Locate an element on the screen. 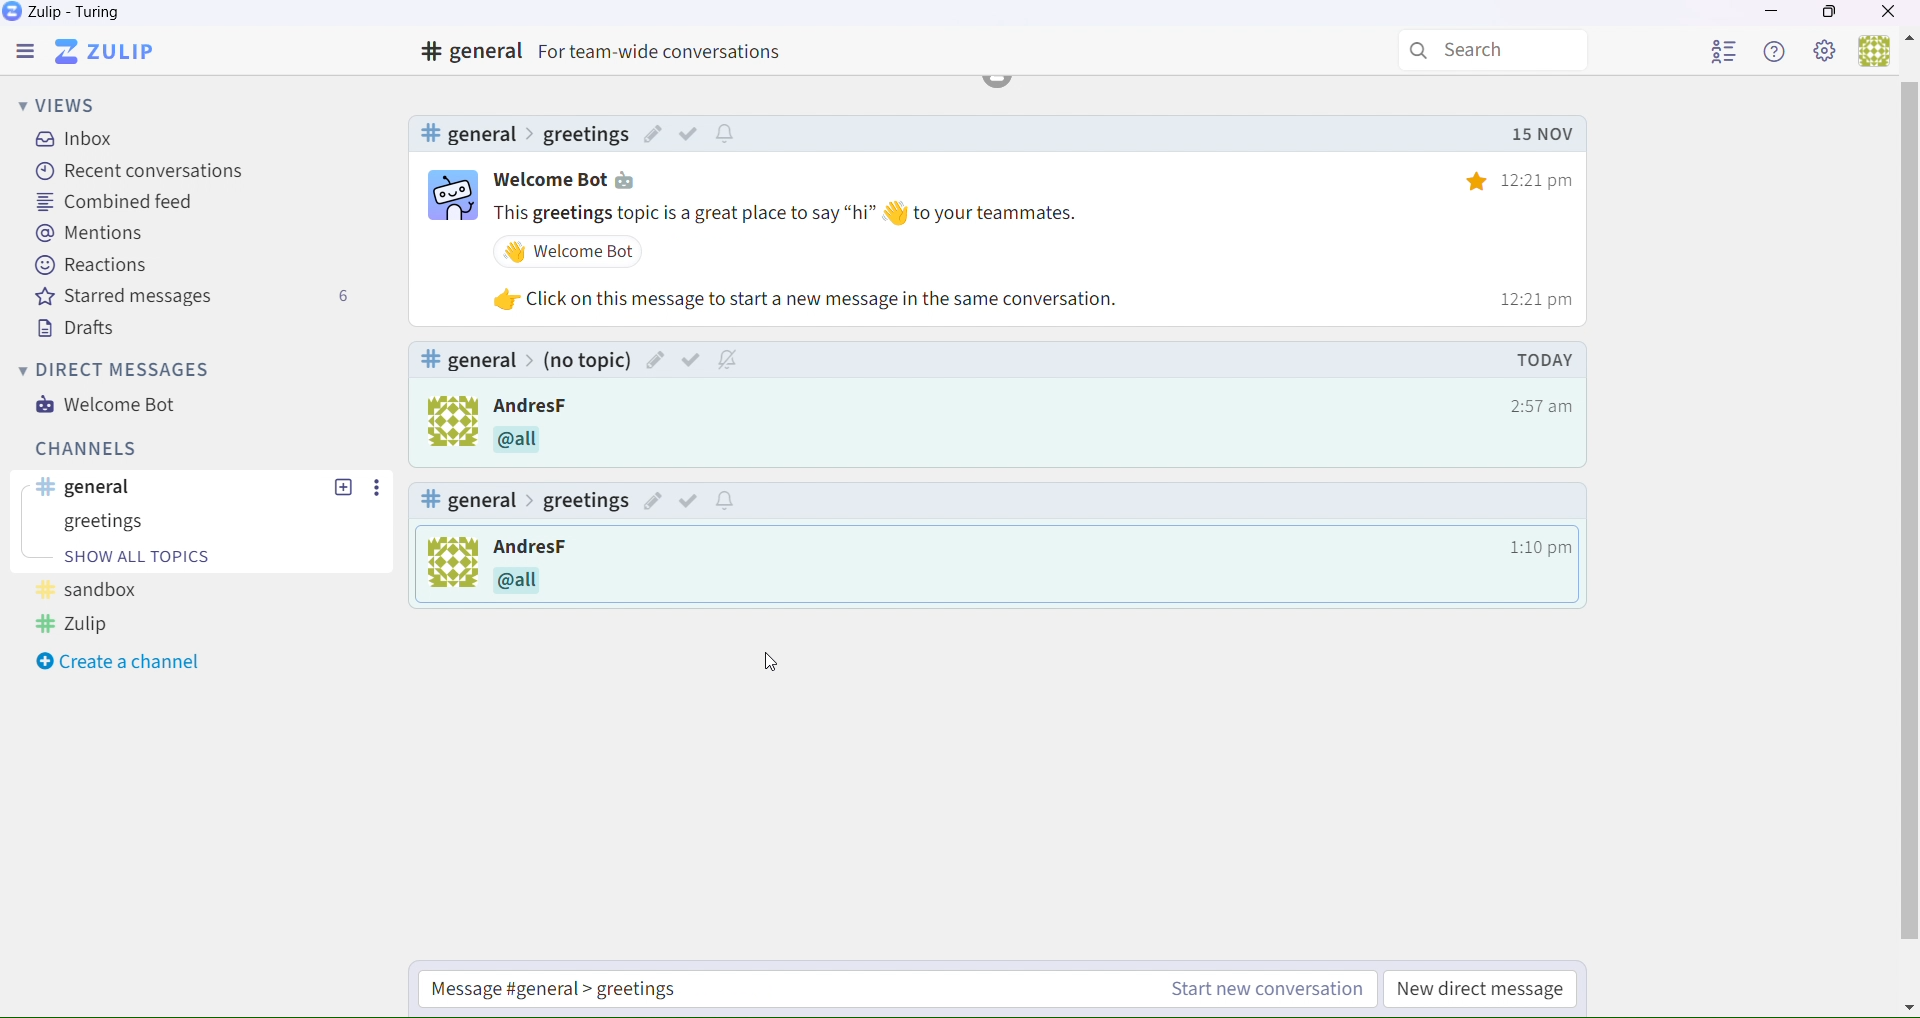  Start a new conversation is located at coordinates (1258, 993).